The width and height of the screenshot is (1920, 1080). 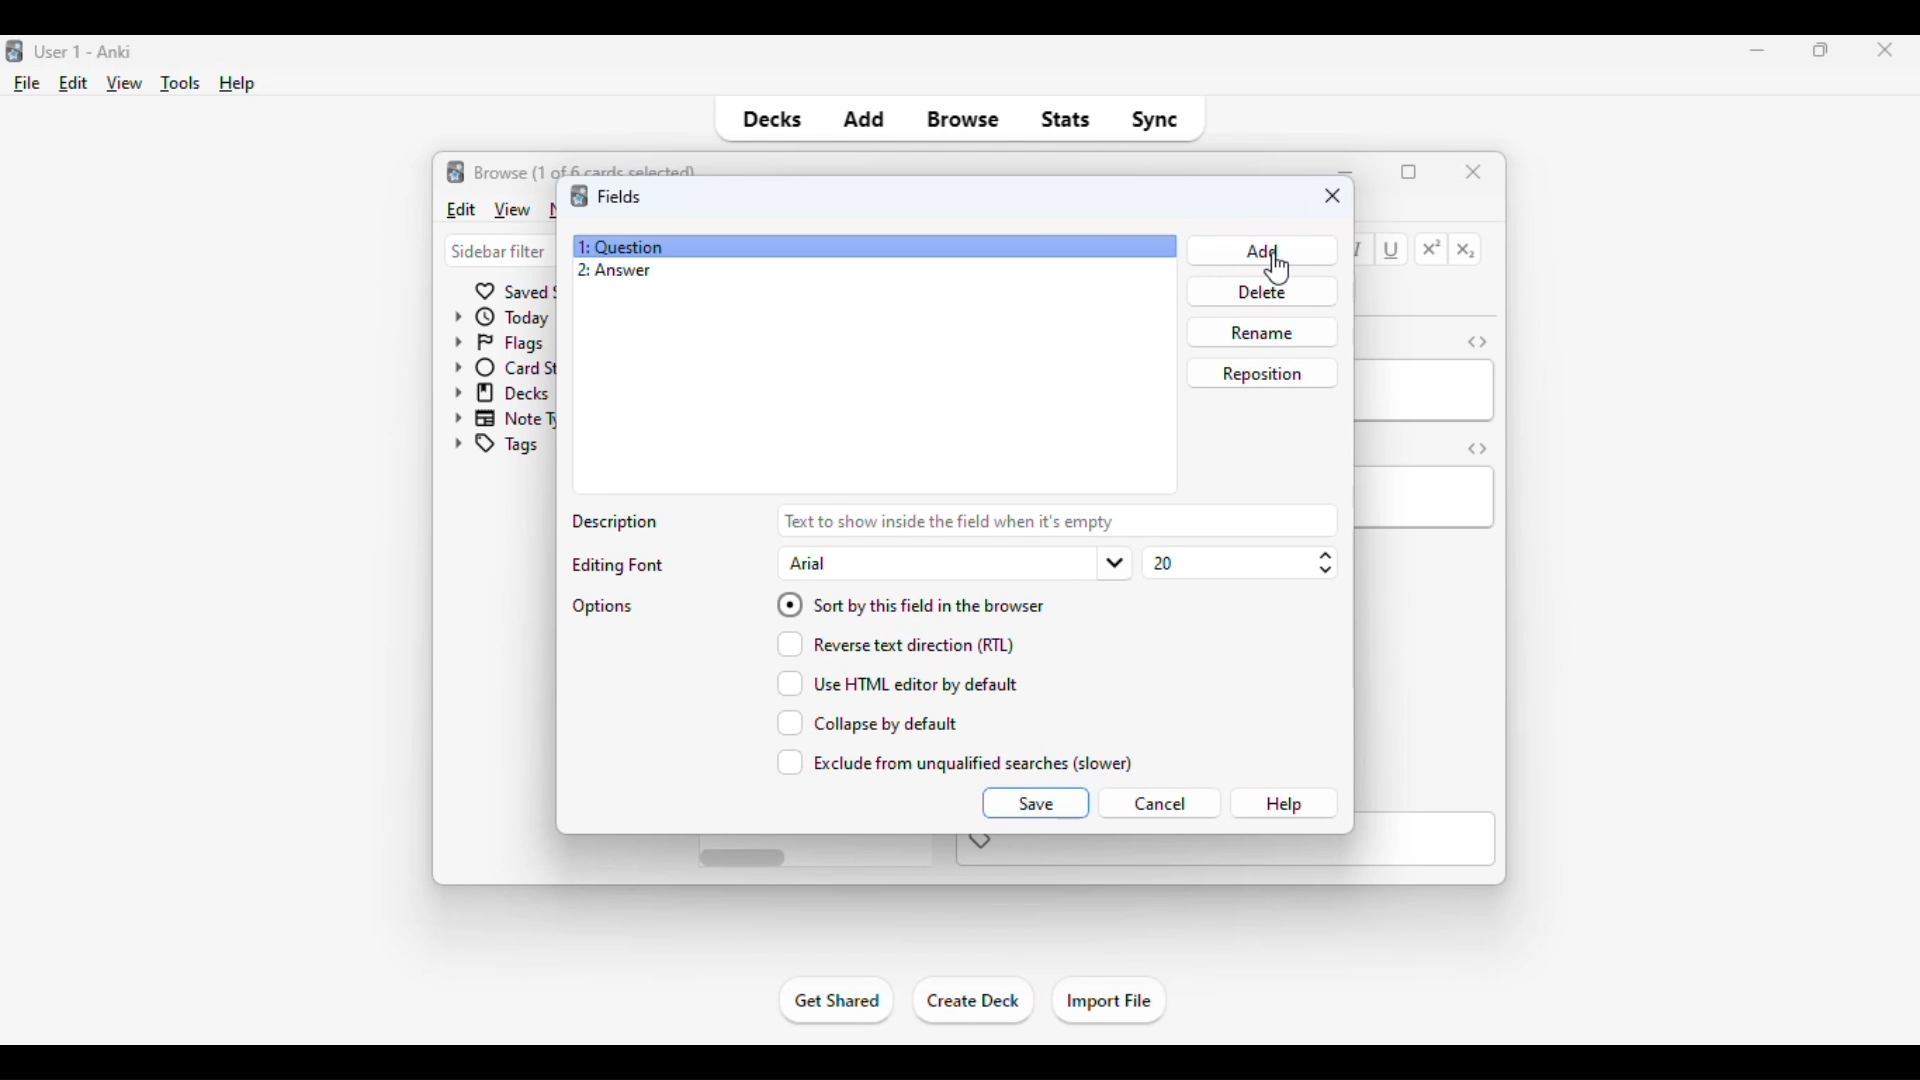 I want to click on delete, so click(x=1258, y=291).